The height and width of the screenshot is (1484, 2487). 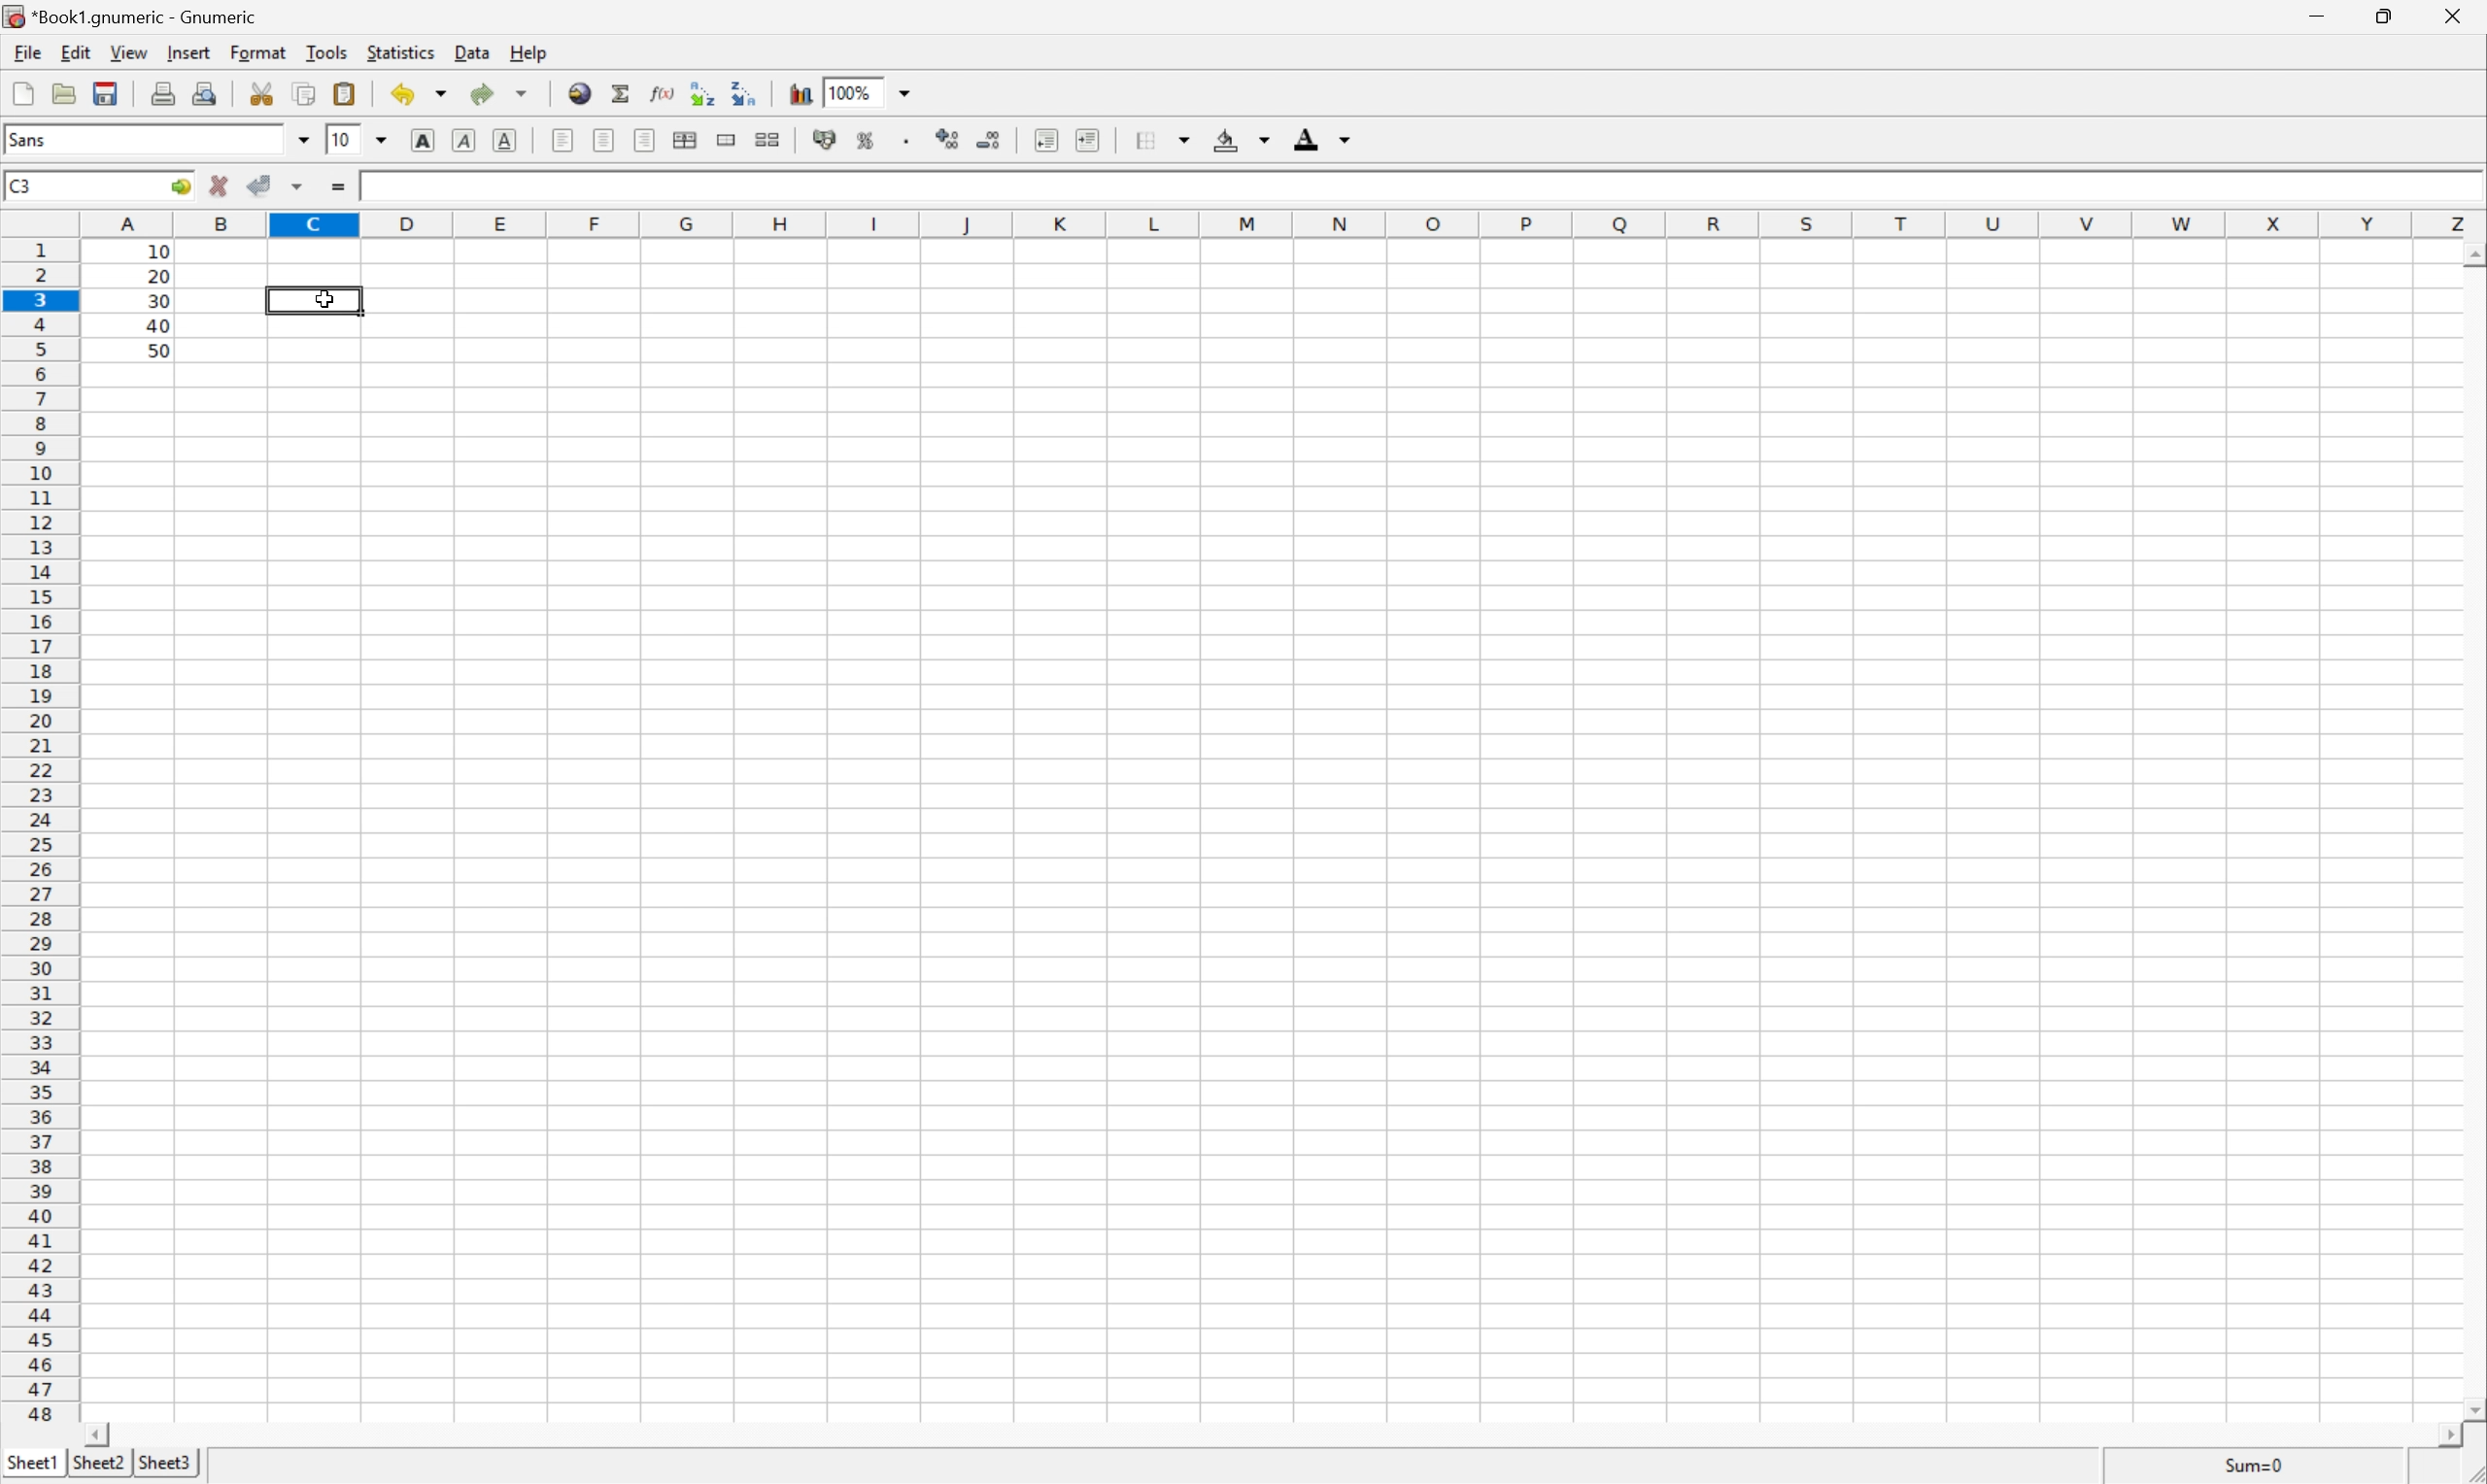 I want to click on Drop down, so click(x=908, y=90).